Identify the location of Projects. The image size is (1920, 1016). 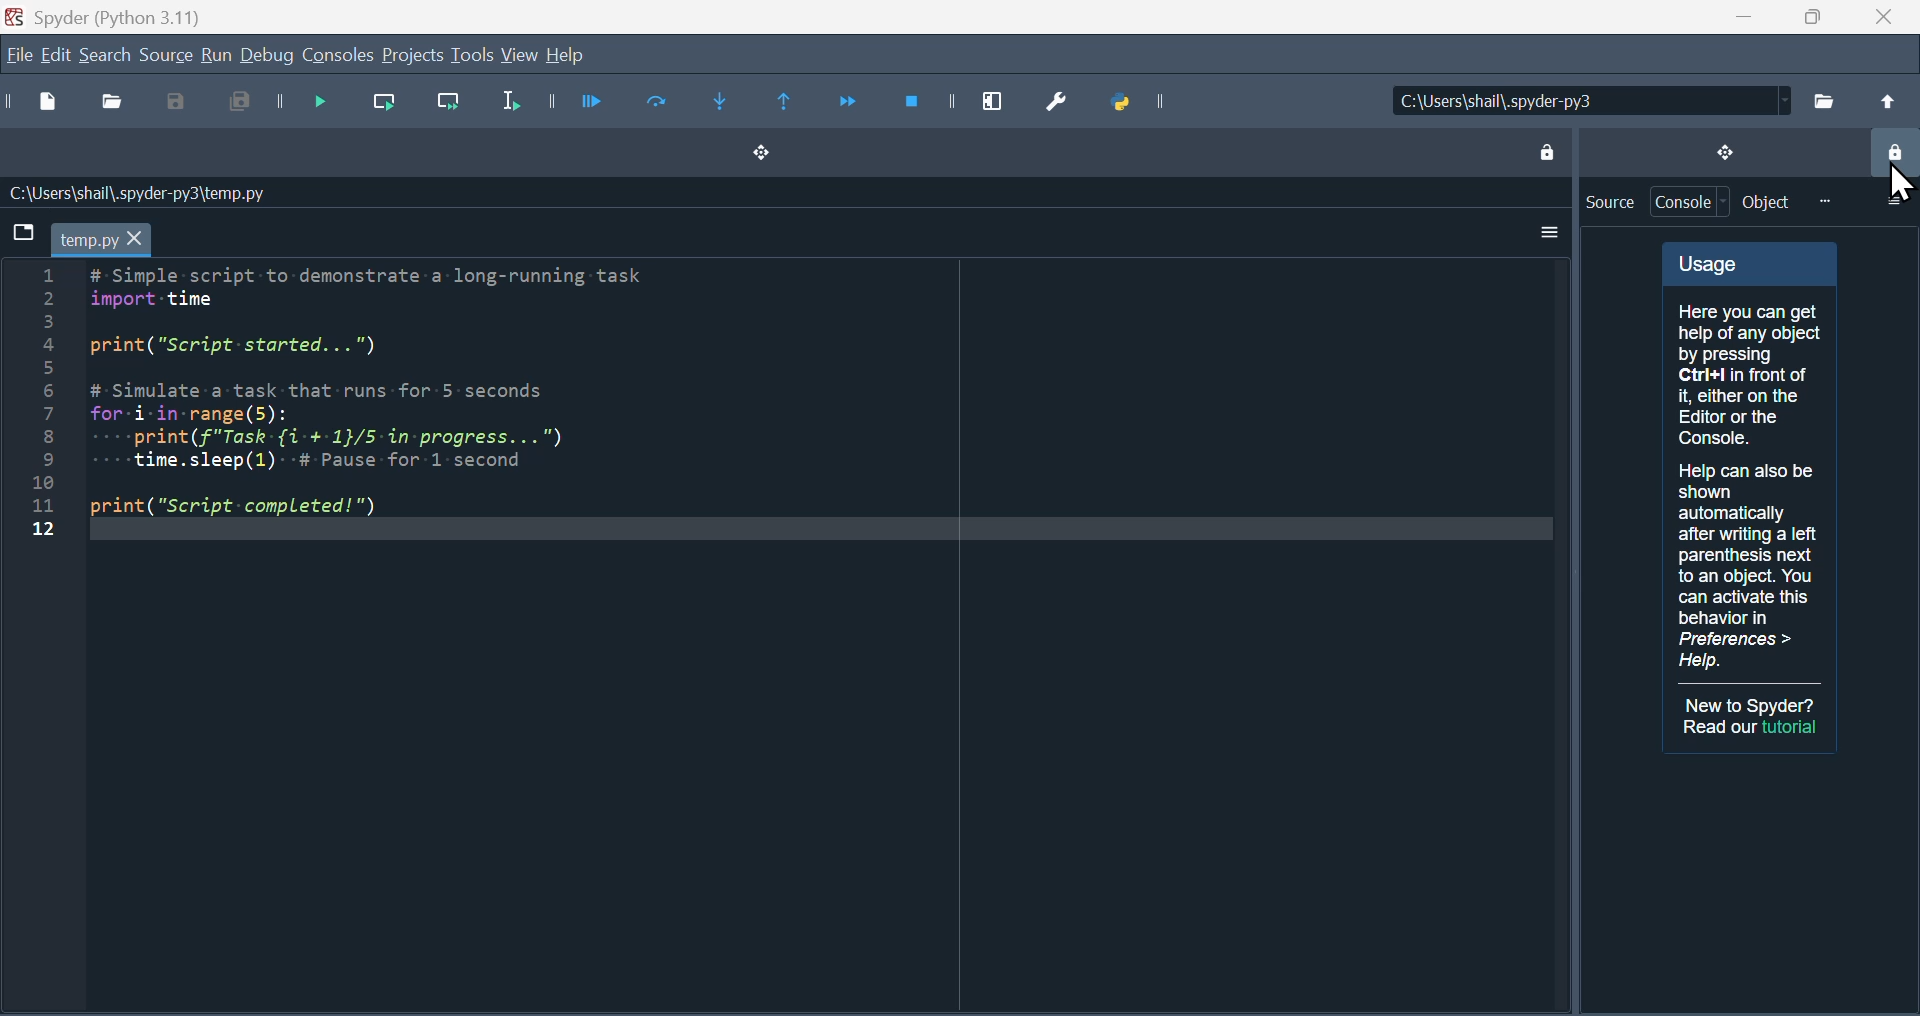
(412, 56).